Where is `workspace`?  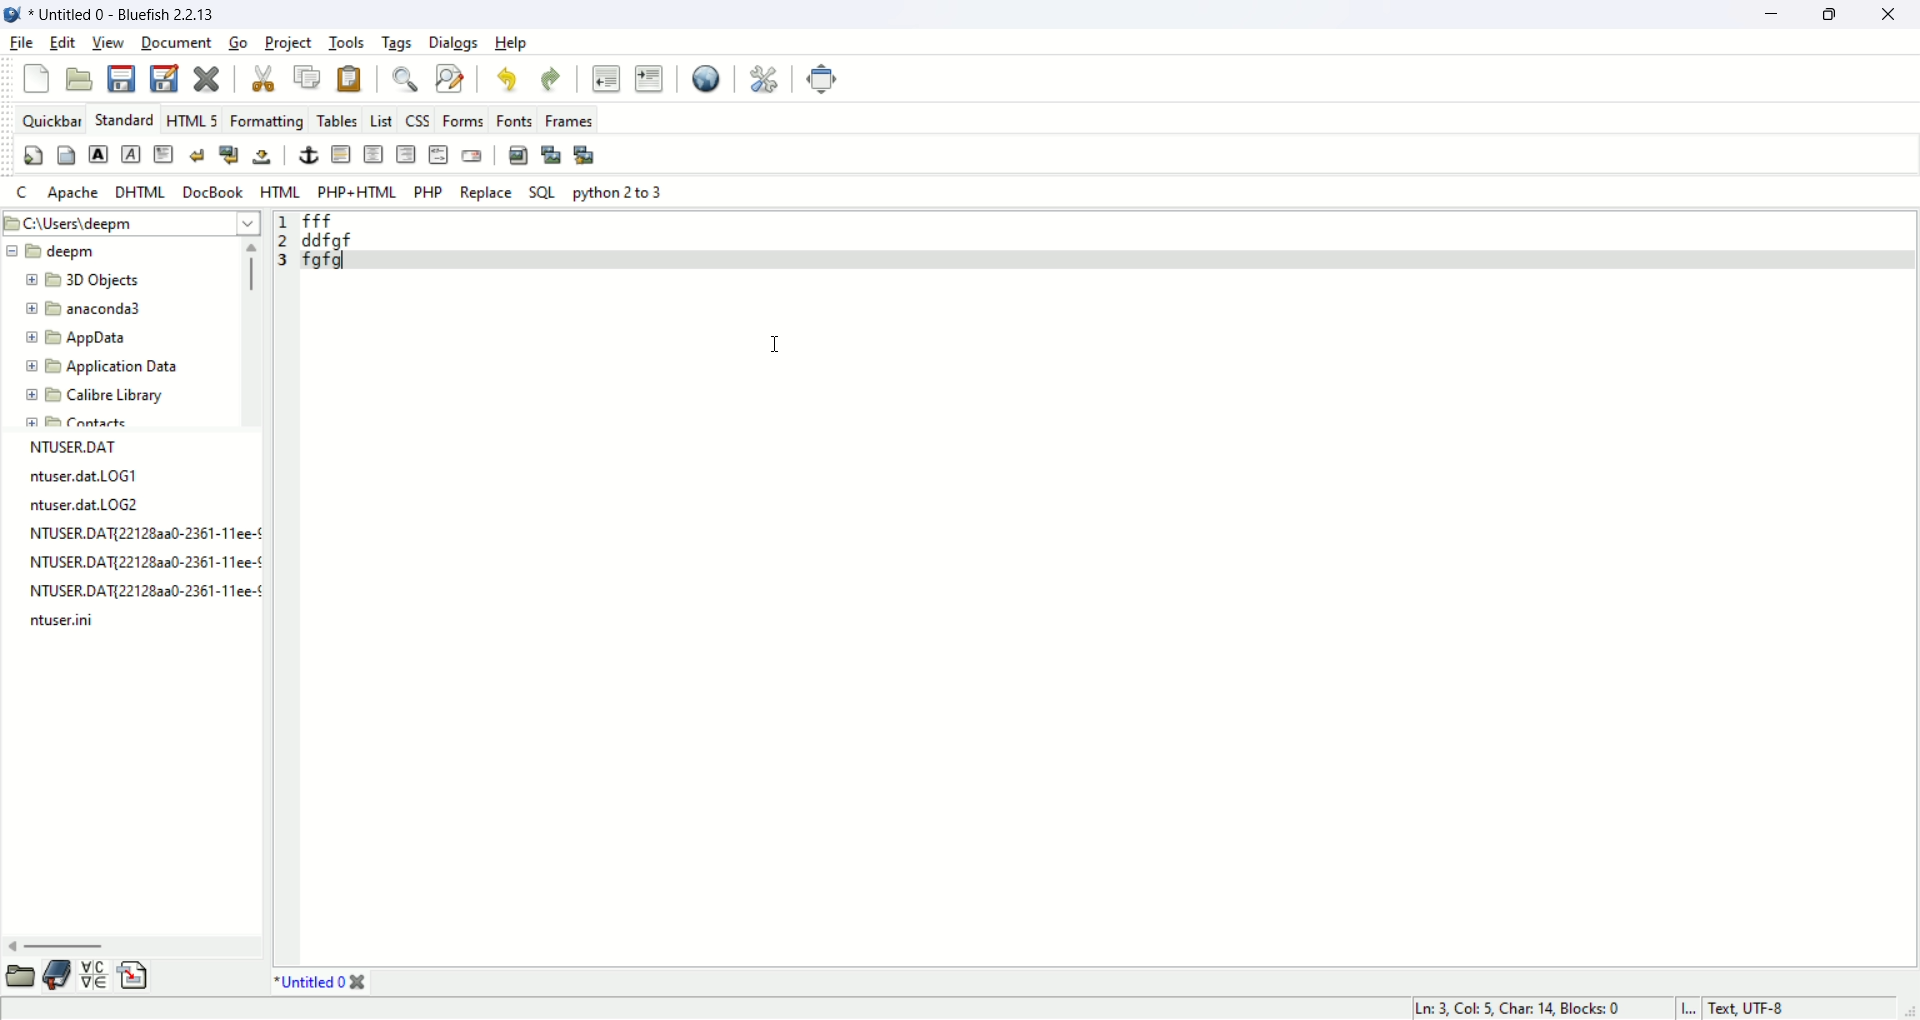 workspace is located at coordinates (1107, 588).